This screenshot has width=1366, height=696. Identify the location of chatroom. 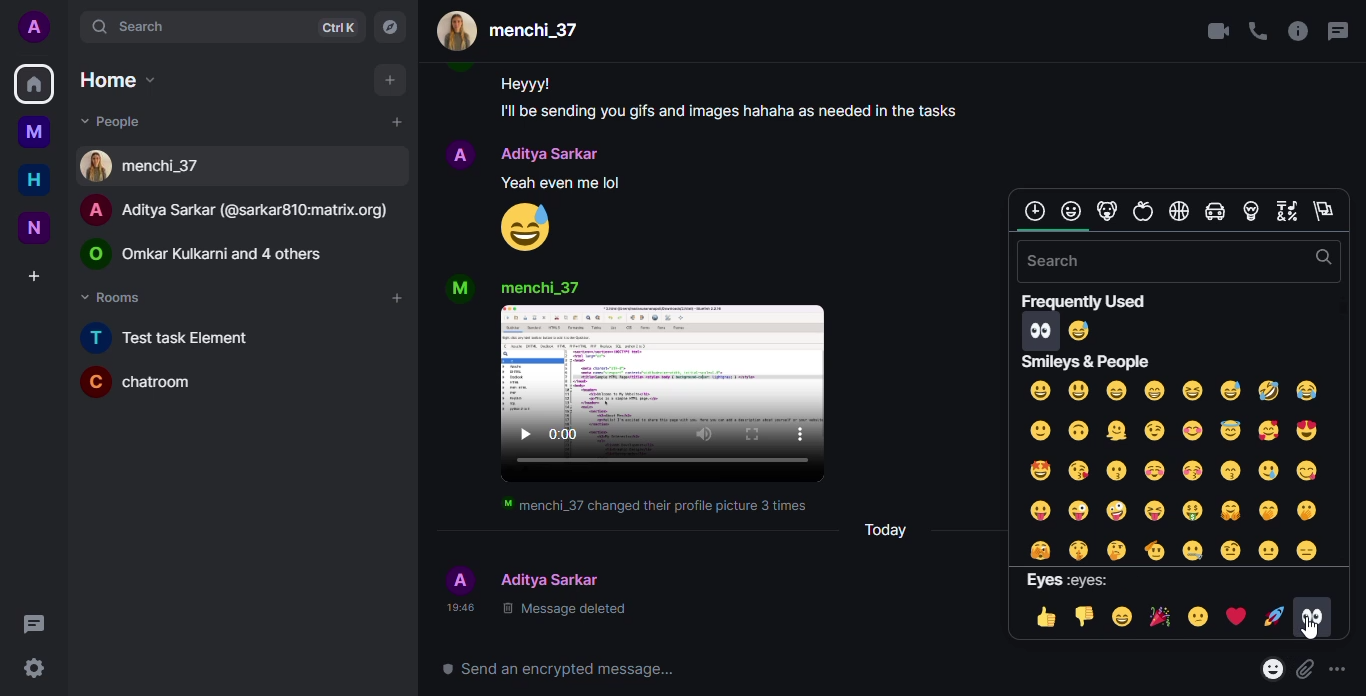
(142, 382).